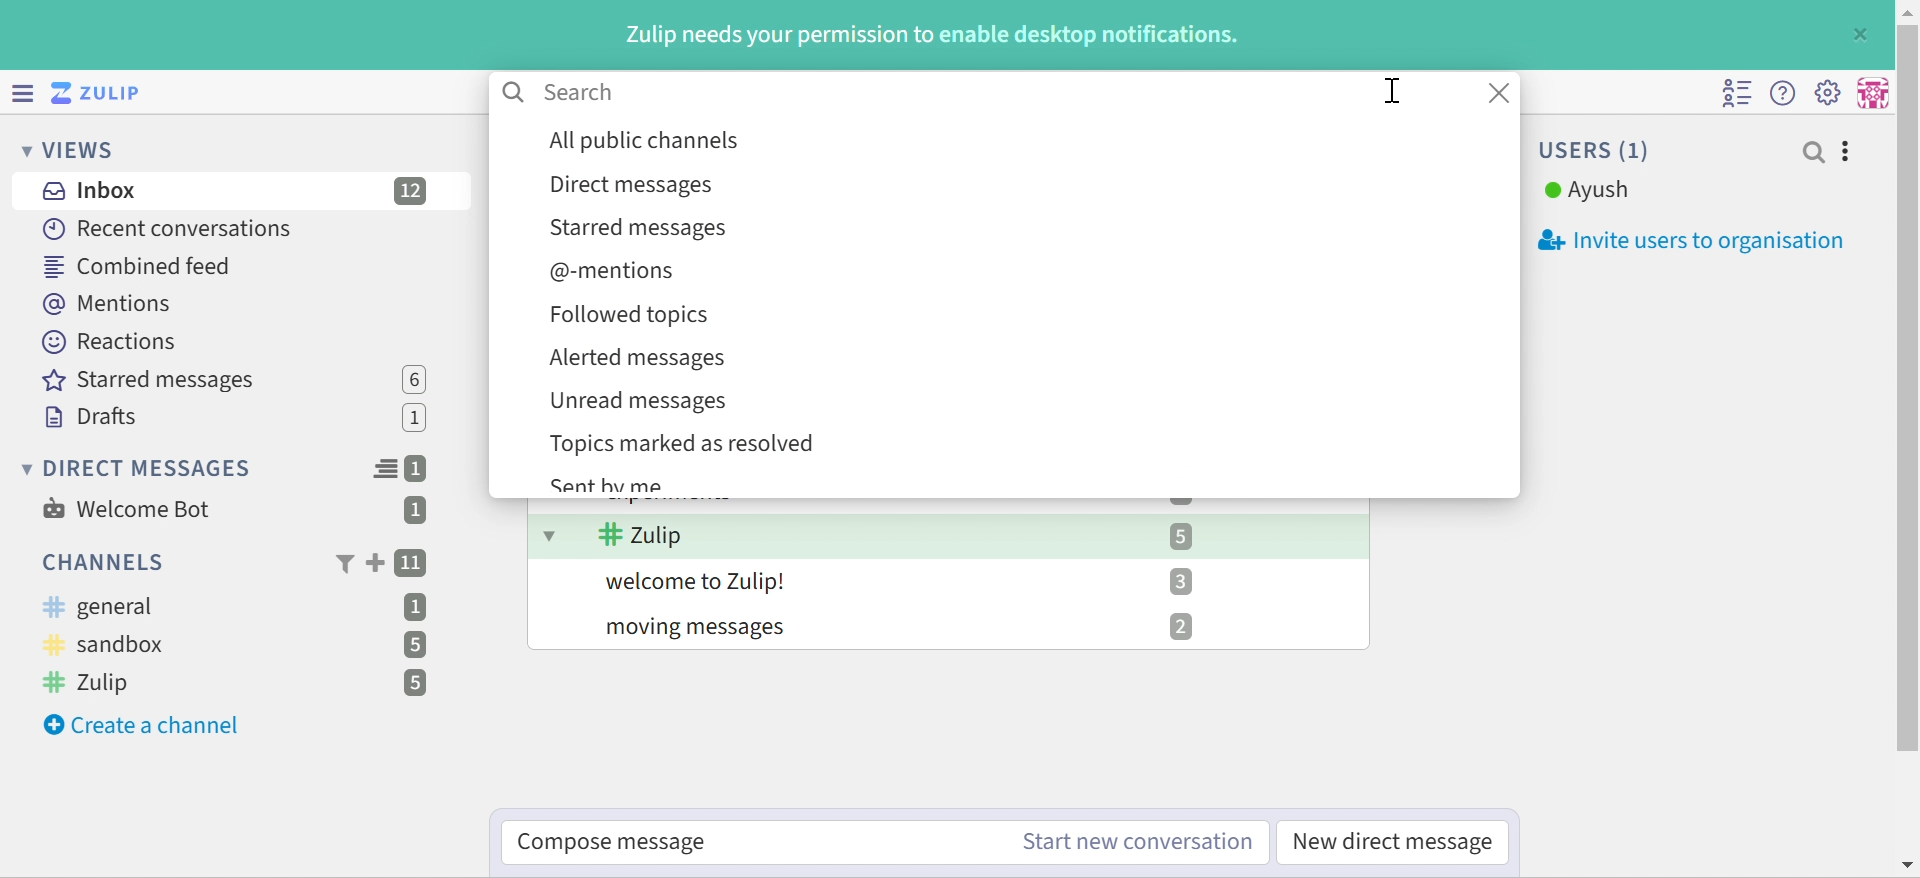  Describe the element at coordinates (100, 92) in the screenshot. I see `Zulip logo` at that location.